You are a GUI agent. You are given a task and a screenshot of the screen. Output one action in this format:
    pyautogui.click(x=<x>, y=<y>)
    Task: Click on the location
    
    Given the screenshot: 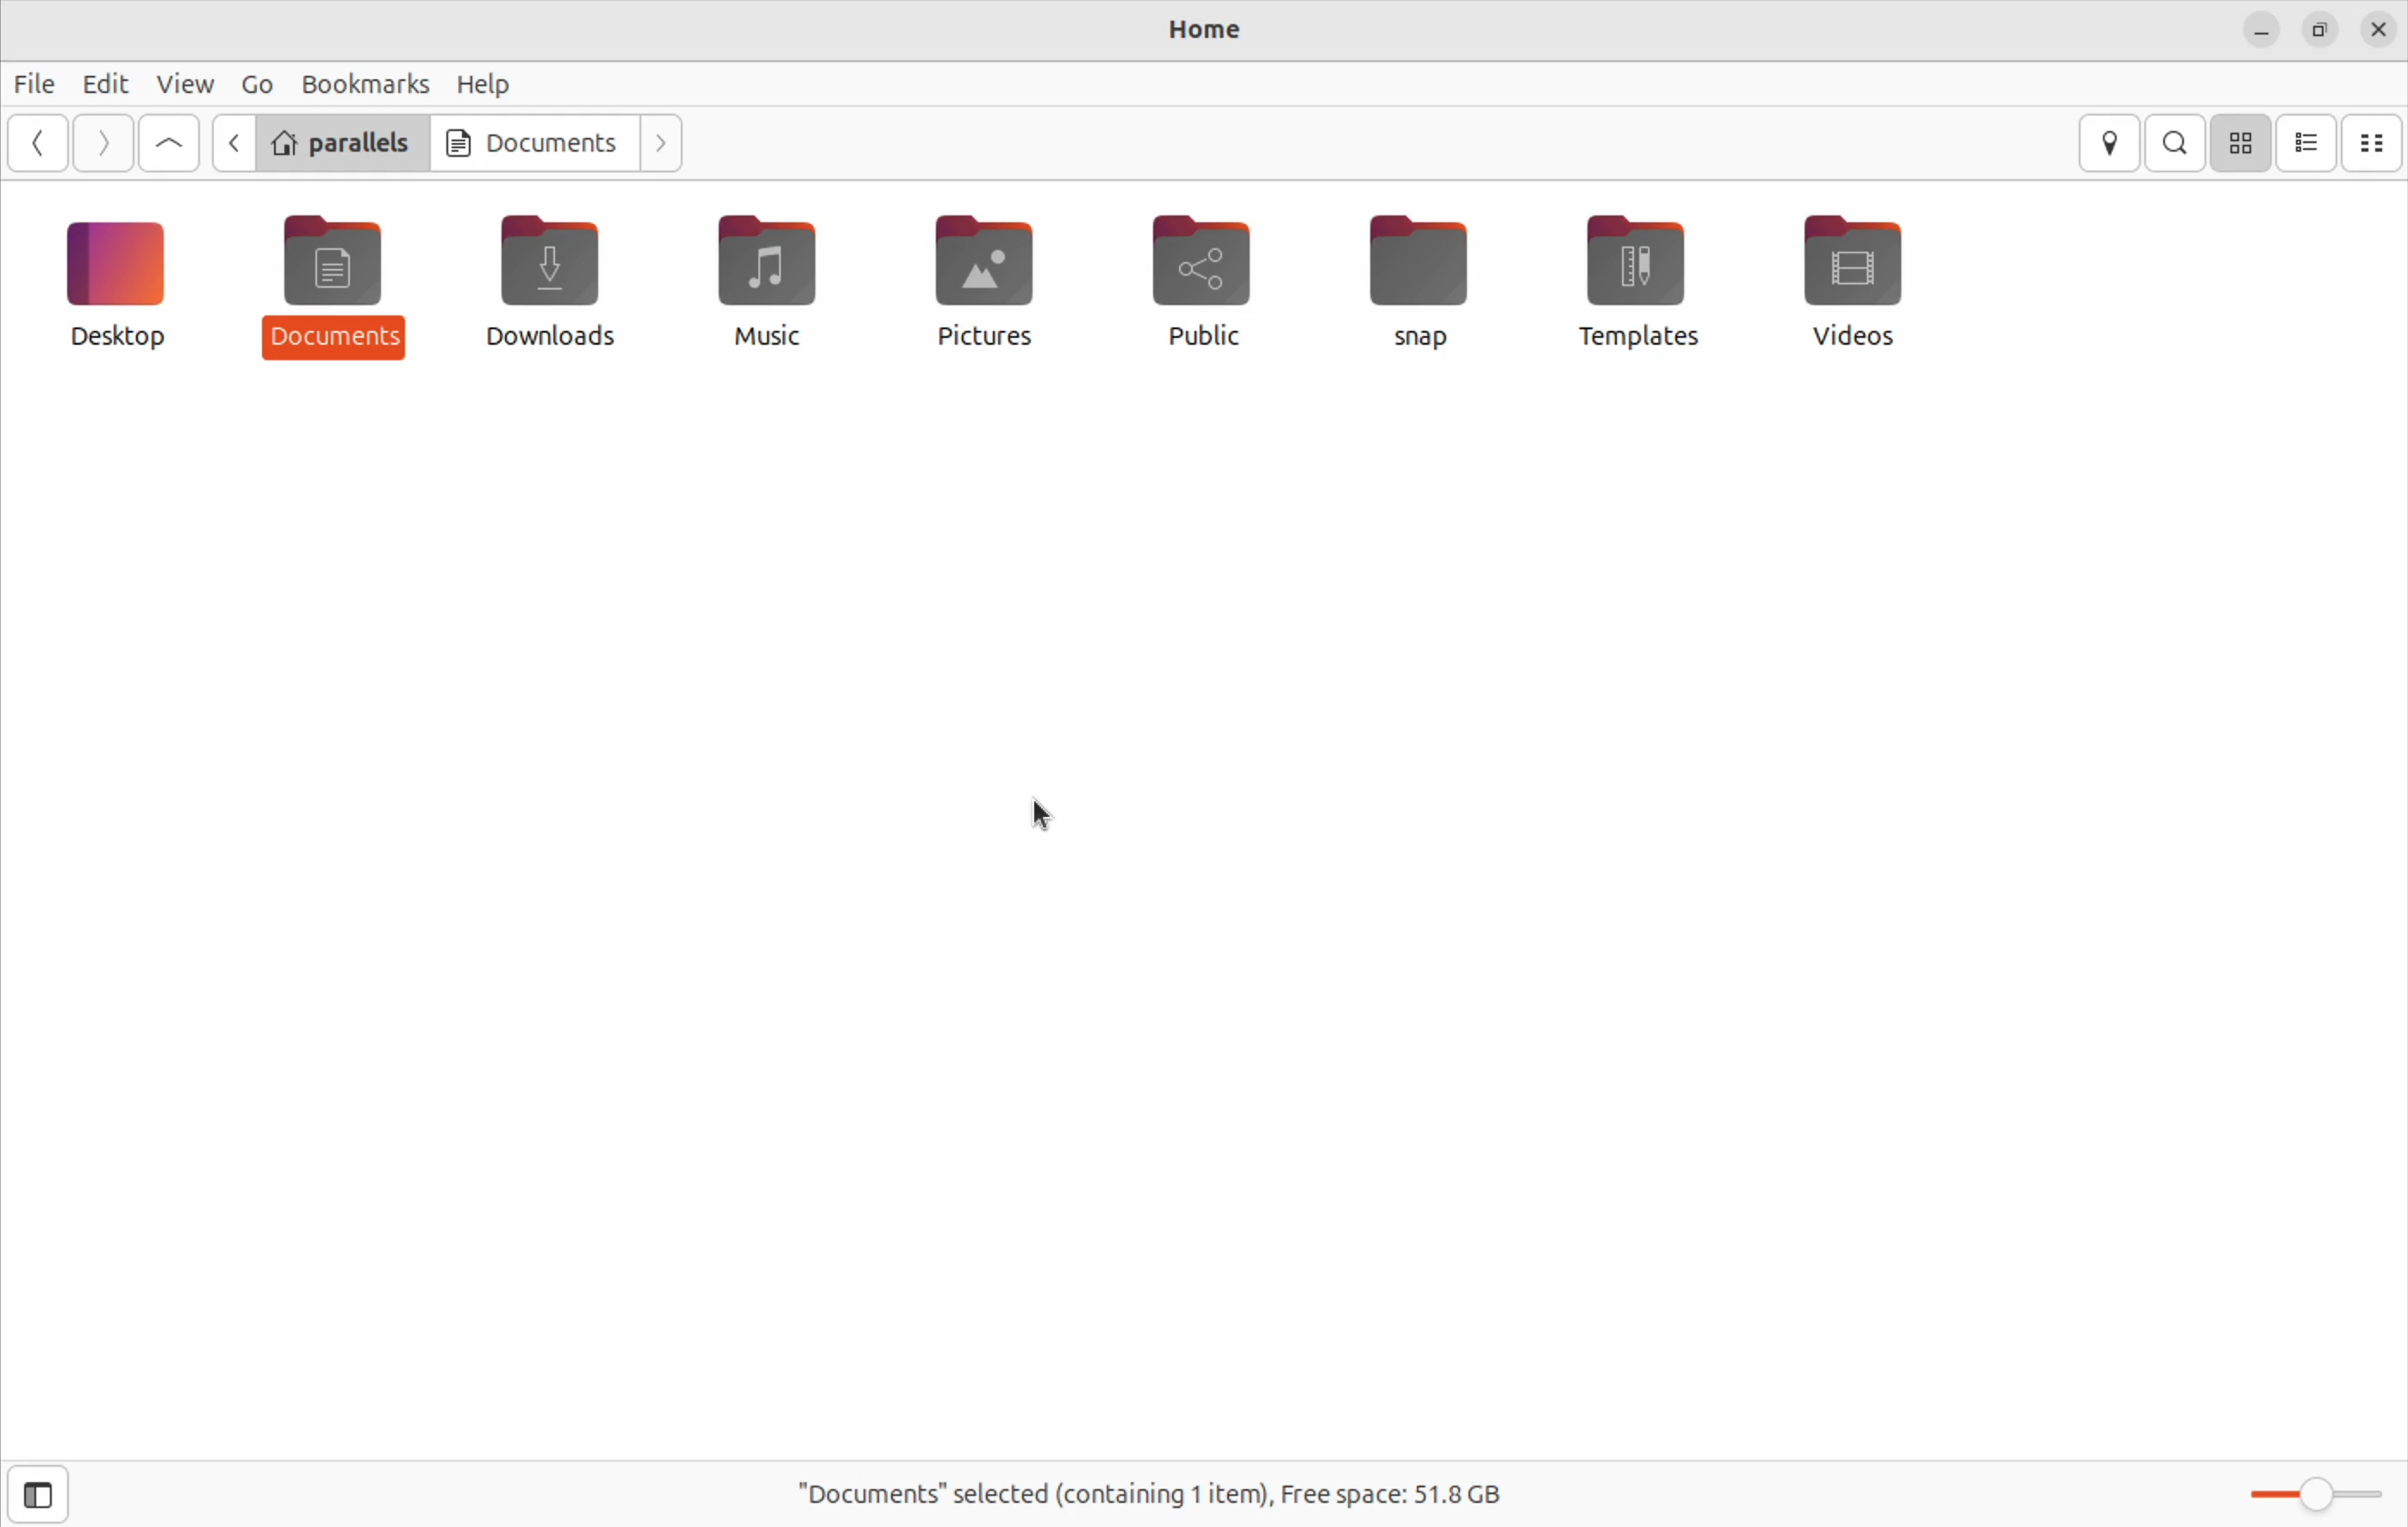 What is the action you would take?
    pyautogui.click(x=2111, y=144)
    